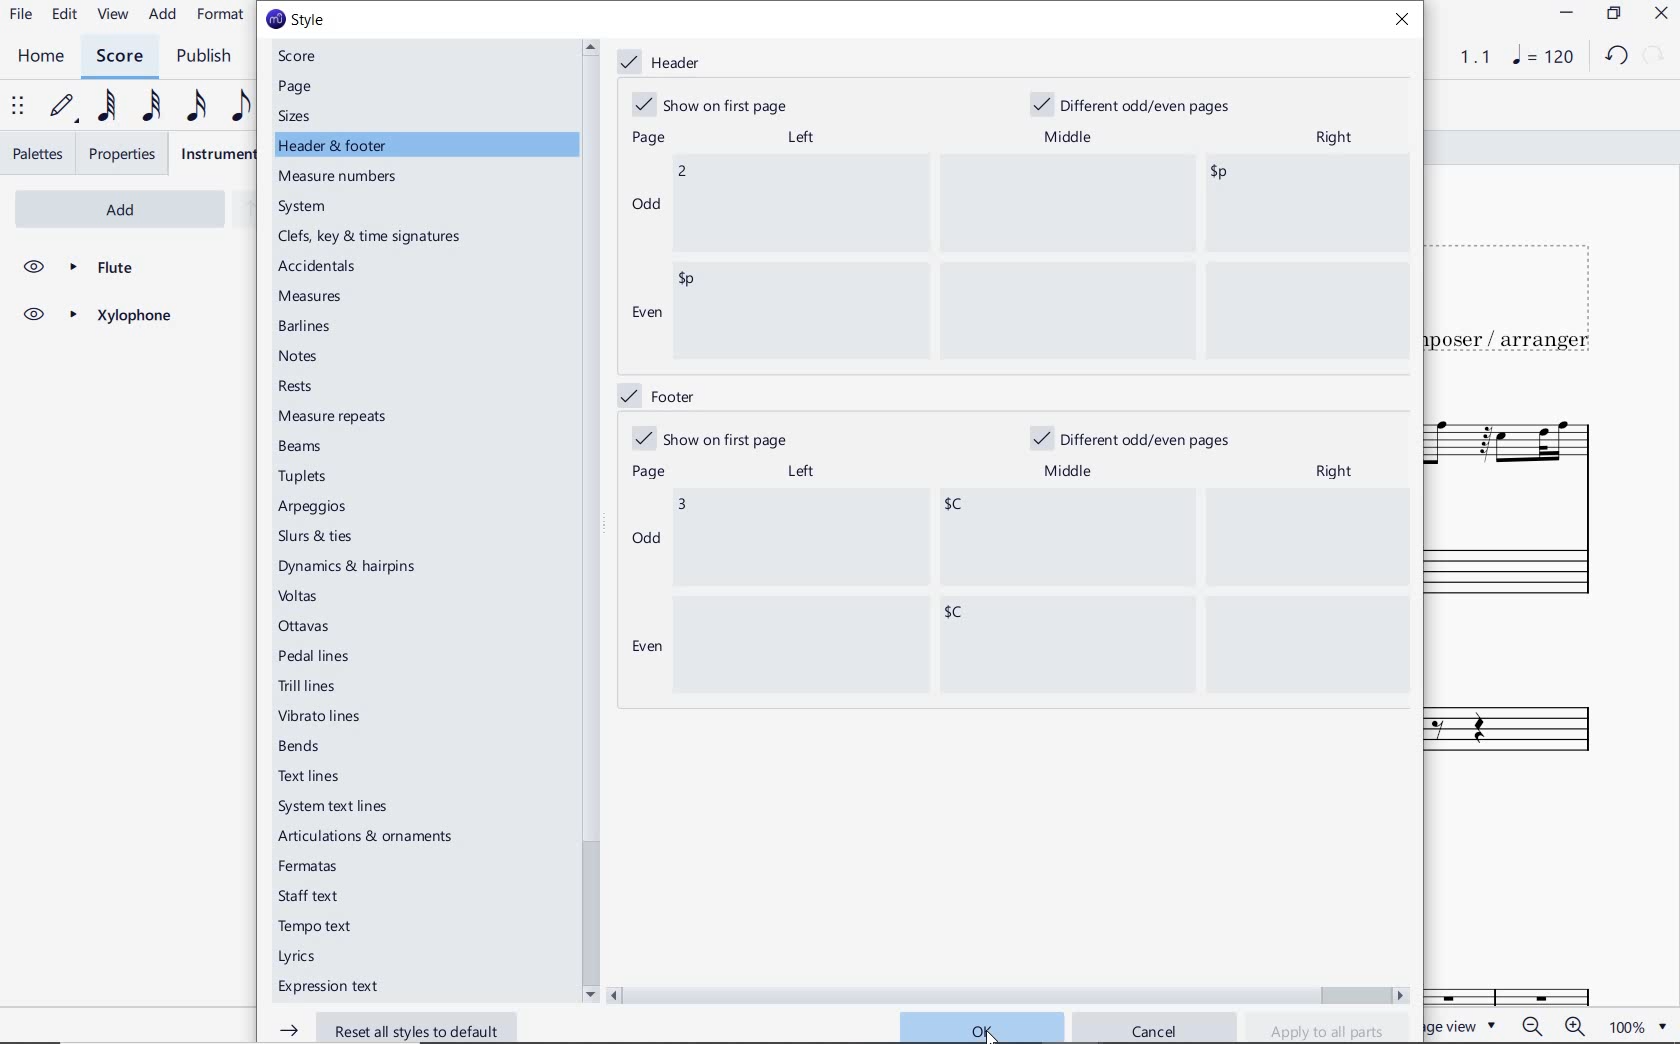 The image size is (1680, 1044). I want to click on articulations & ornaments, so click(371, 838).